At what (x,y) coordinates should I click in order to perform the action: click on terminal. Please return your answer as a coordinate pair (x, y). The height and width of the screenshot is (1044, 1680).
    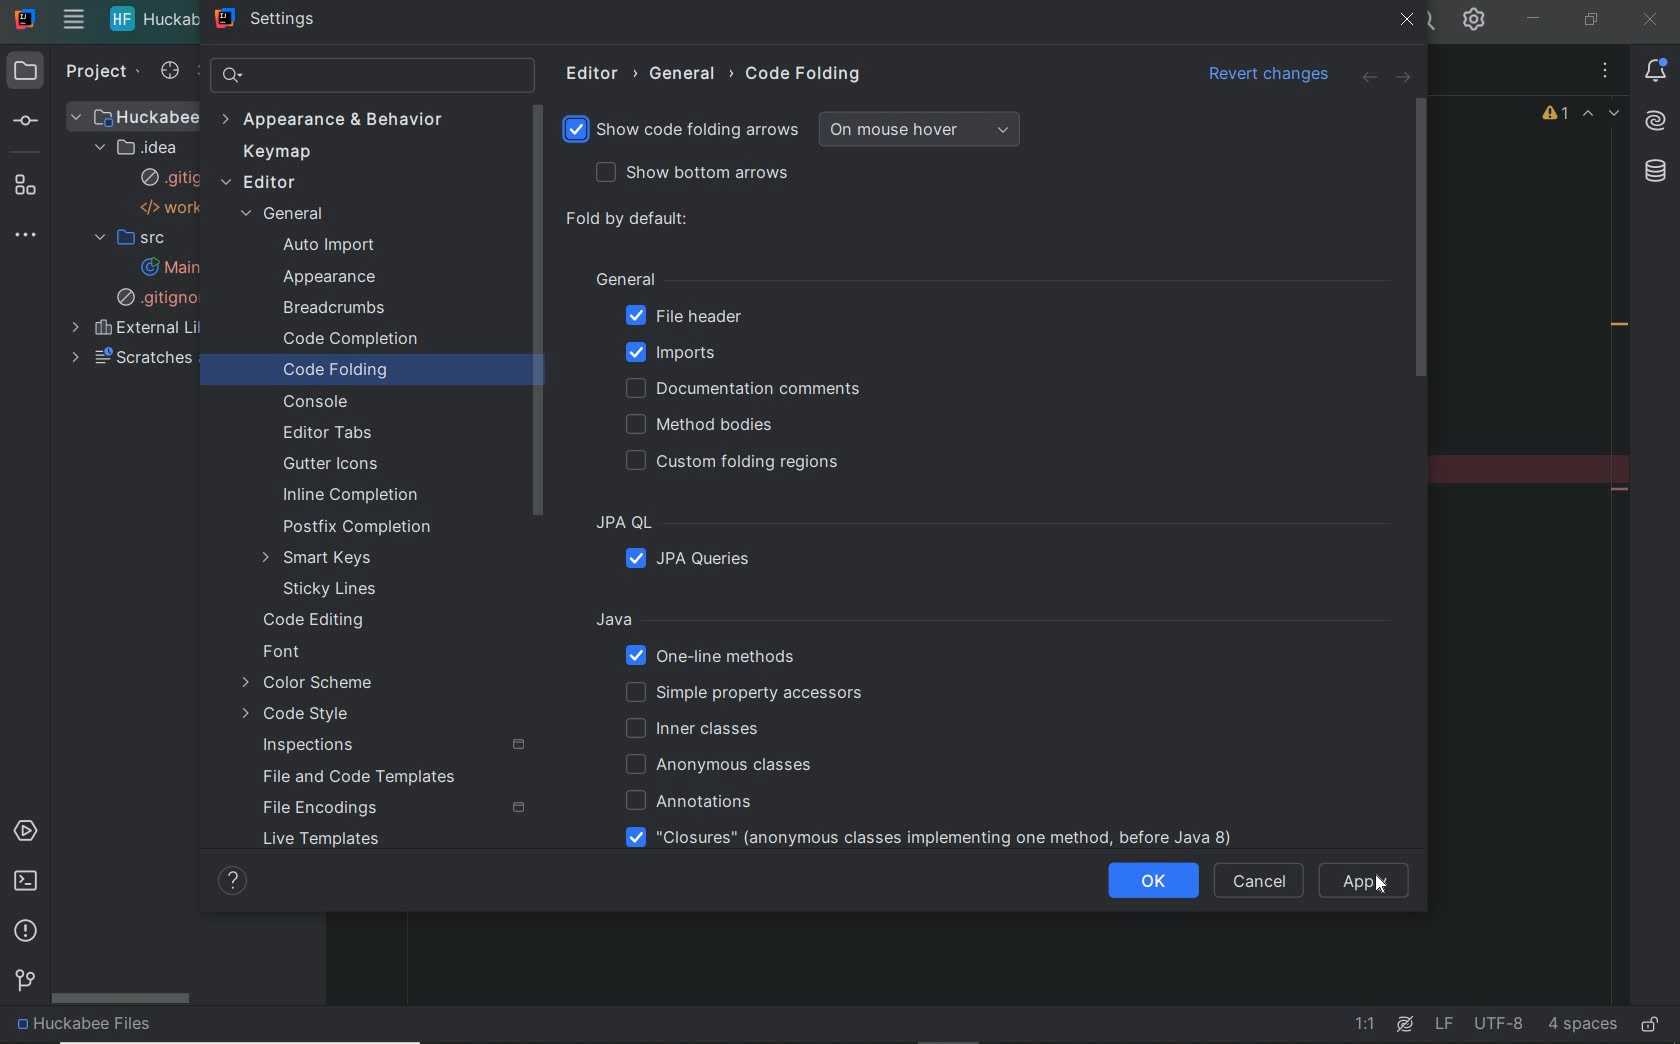
    Looking at the image, I should click on (25, 882).